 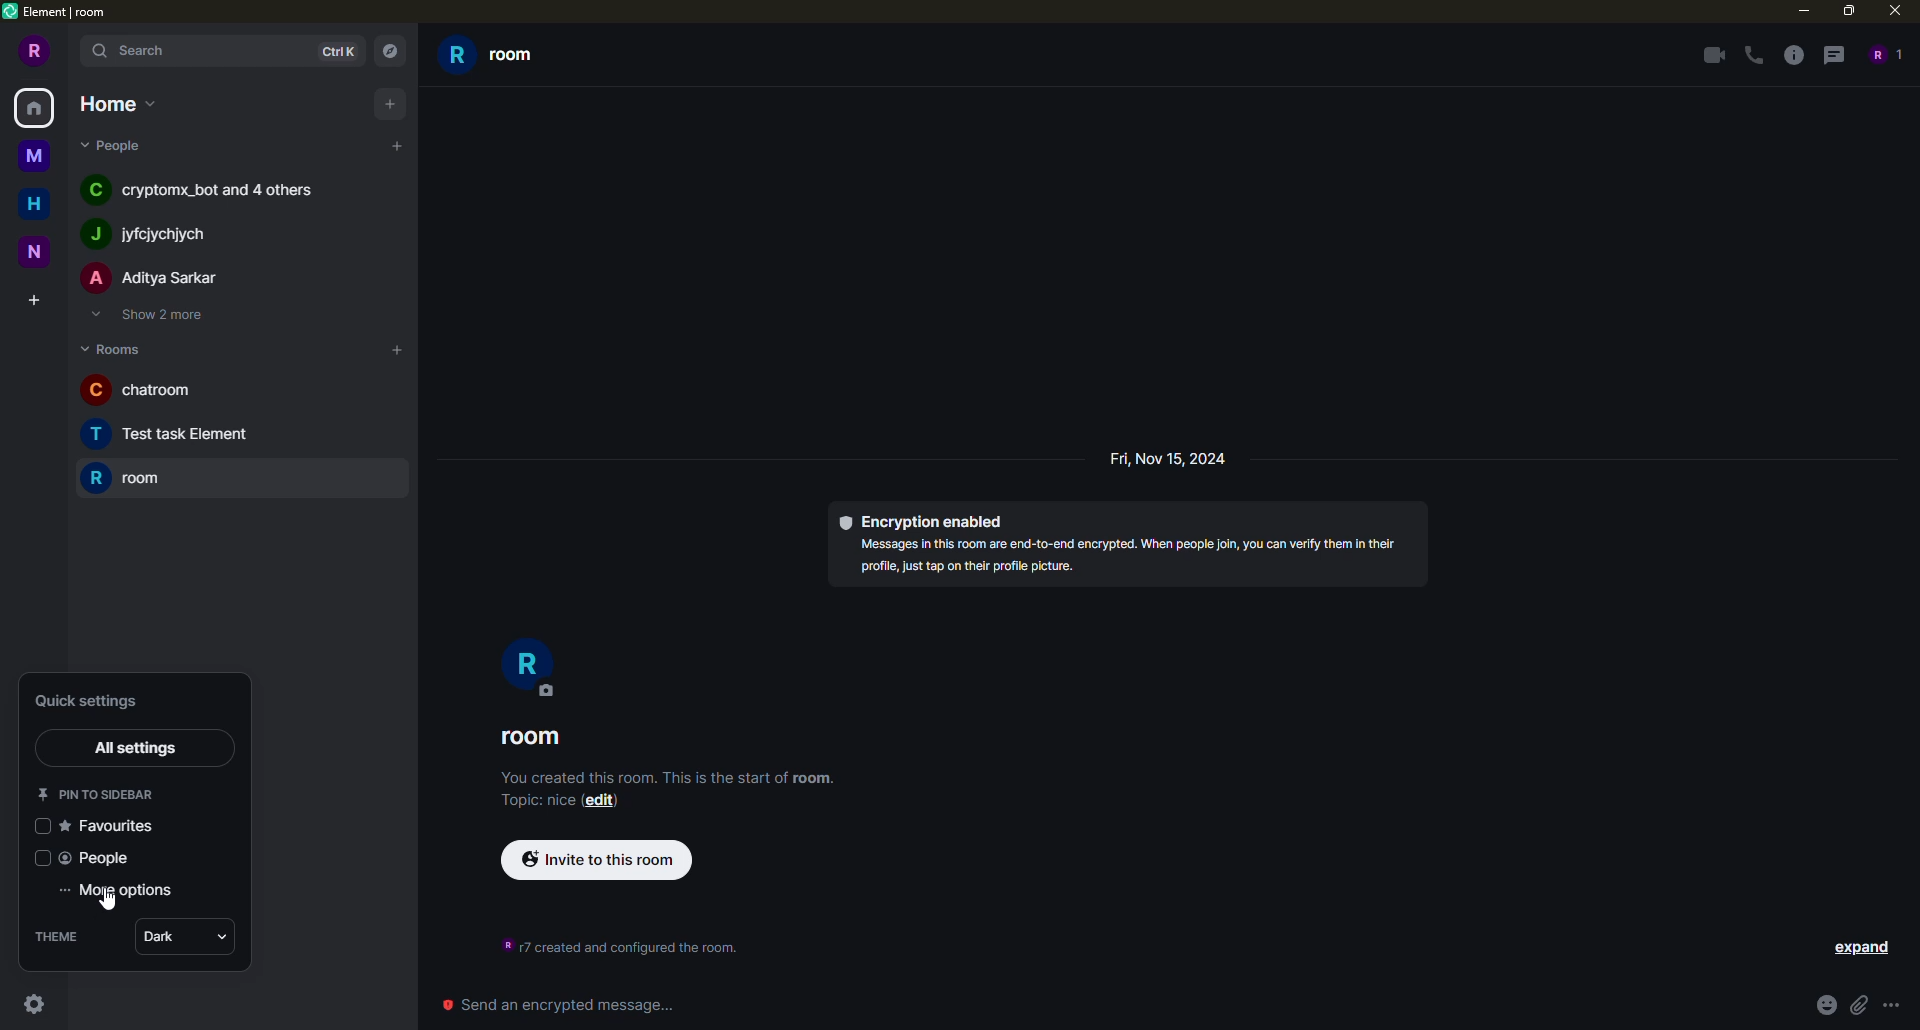 What do you see at coordinates (535, 738) in the screenshot?
I see `room` at bounding box center [535, 738].